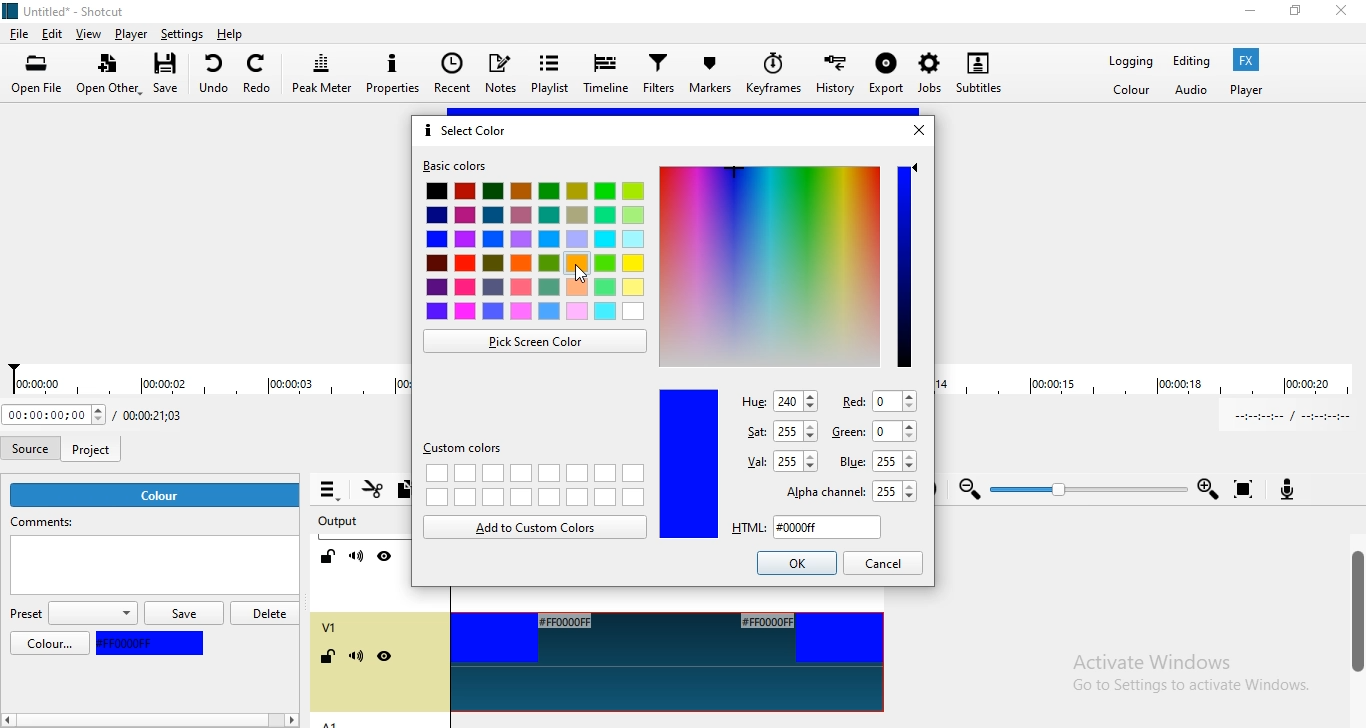  Describe the element at coordinates (660, 76) in the screenshot. I see `Filters` at that location.